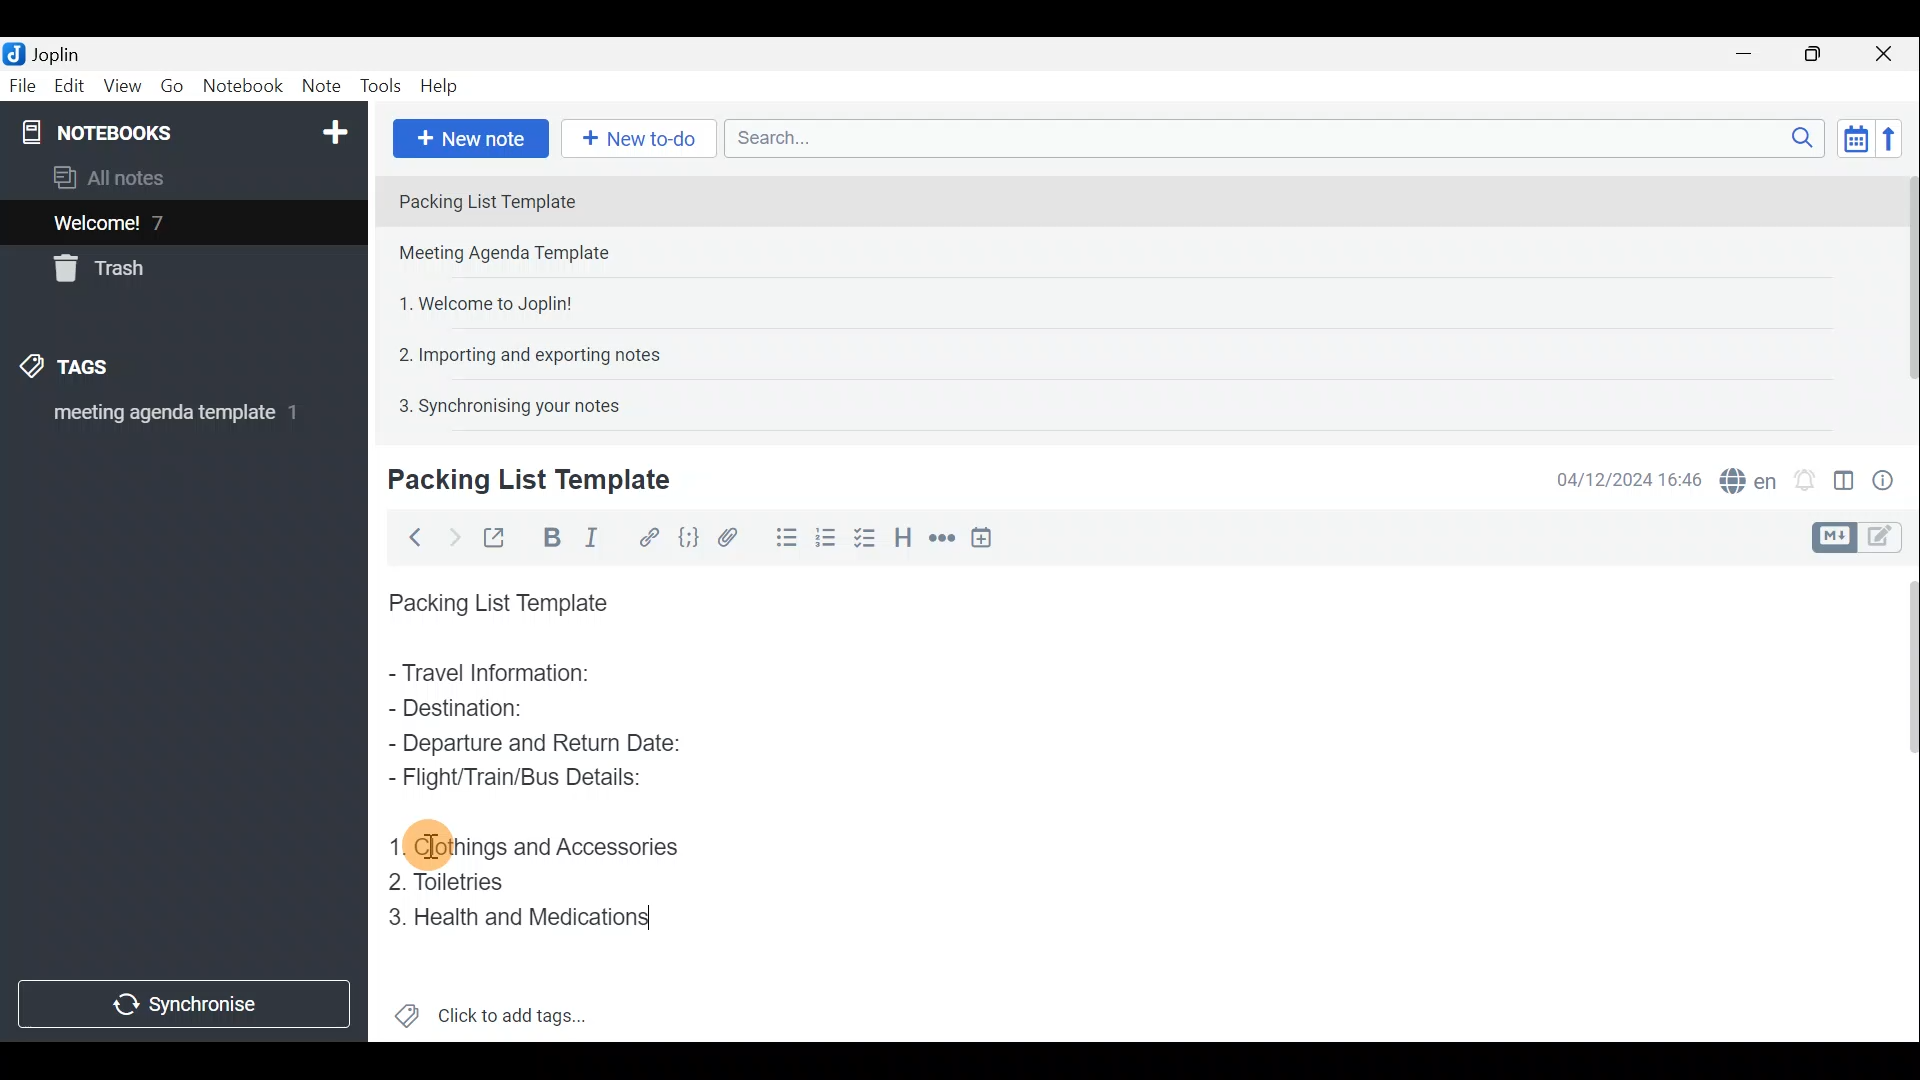  Describe the element at coordinates (172, 419) in the screenshot. I see `meeting agenda template` at that location.